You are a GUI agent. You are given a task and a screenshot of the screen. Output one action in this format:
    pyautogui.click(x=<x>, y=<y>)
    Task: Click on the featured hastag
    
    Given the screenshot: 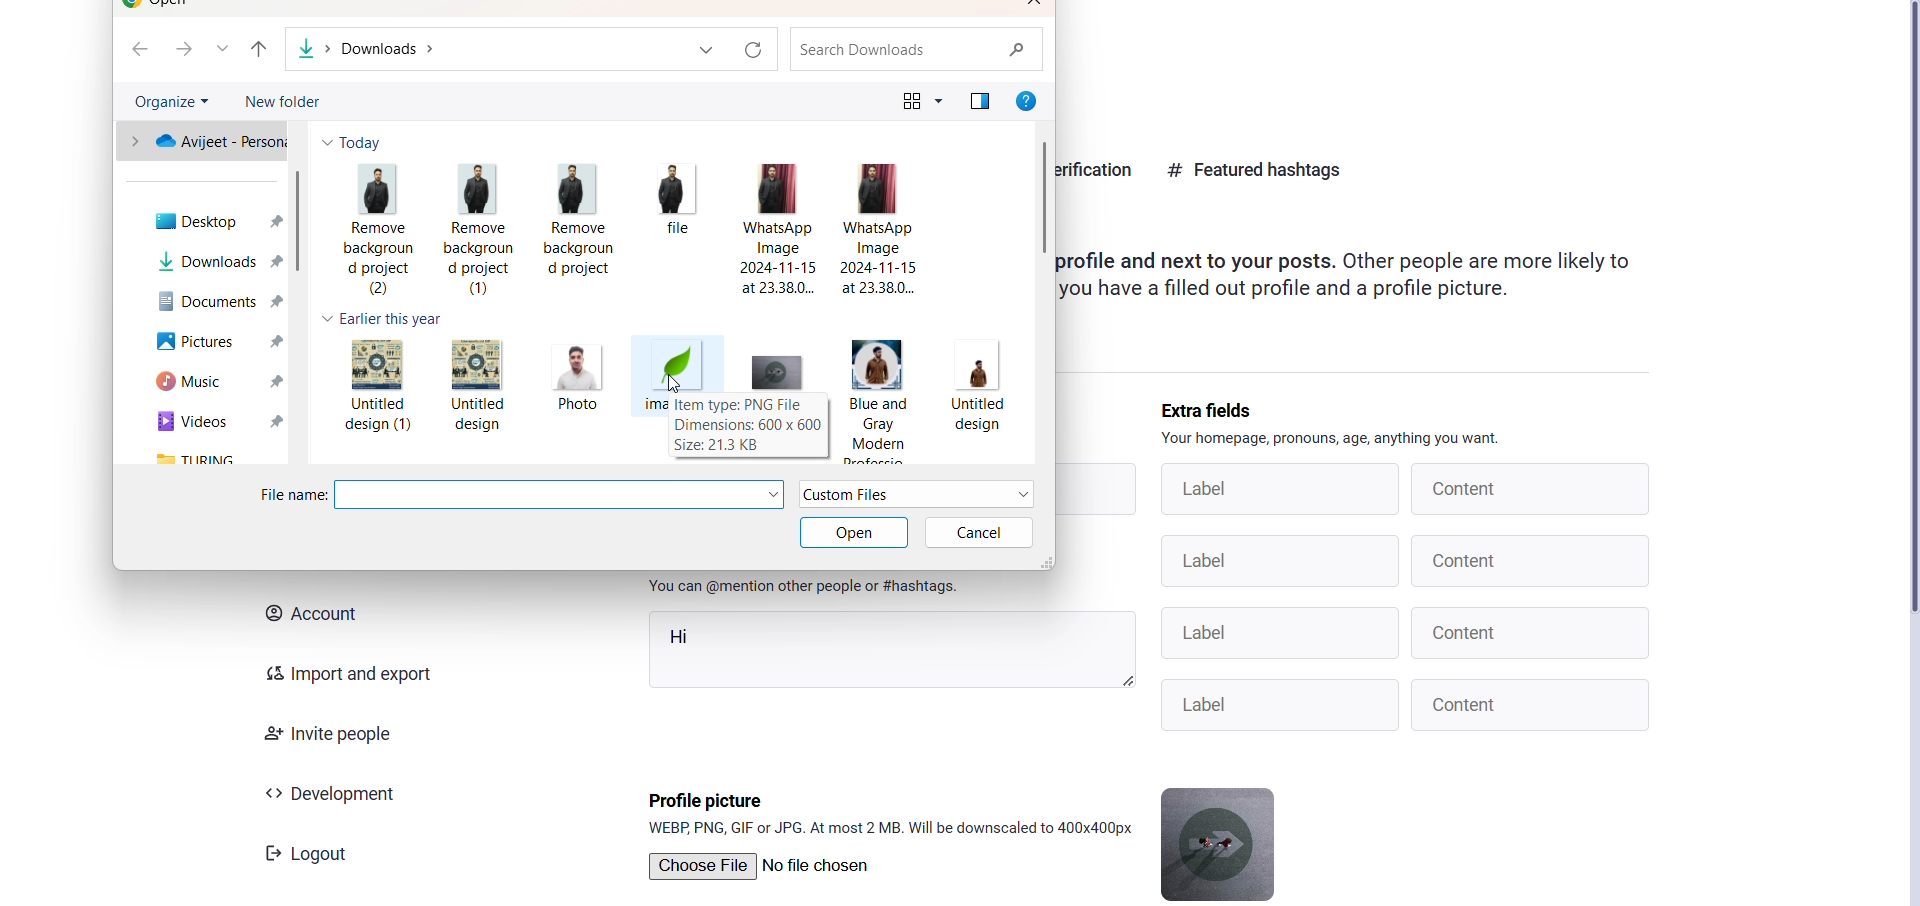 What is the action you would take?
    pyautogui.click(x=1256, y=168)
    